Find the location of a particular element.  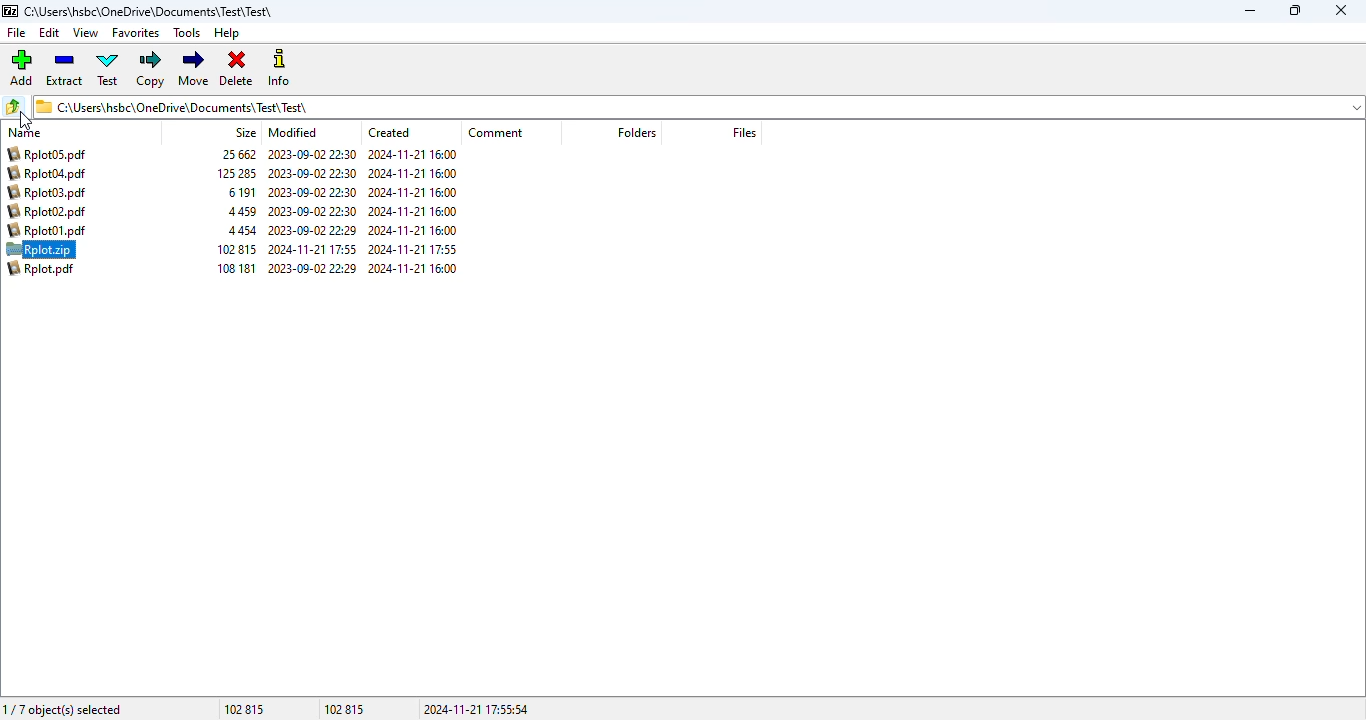

2024-11-21 16:00 is located at coordinates (412, 154).